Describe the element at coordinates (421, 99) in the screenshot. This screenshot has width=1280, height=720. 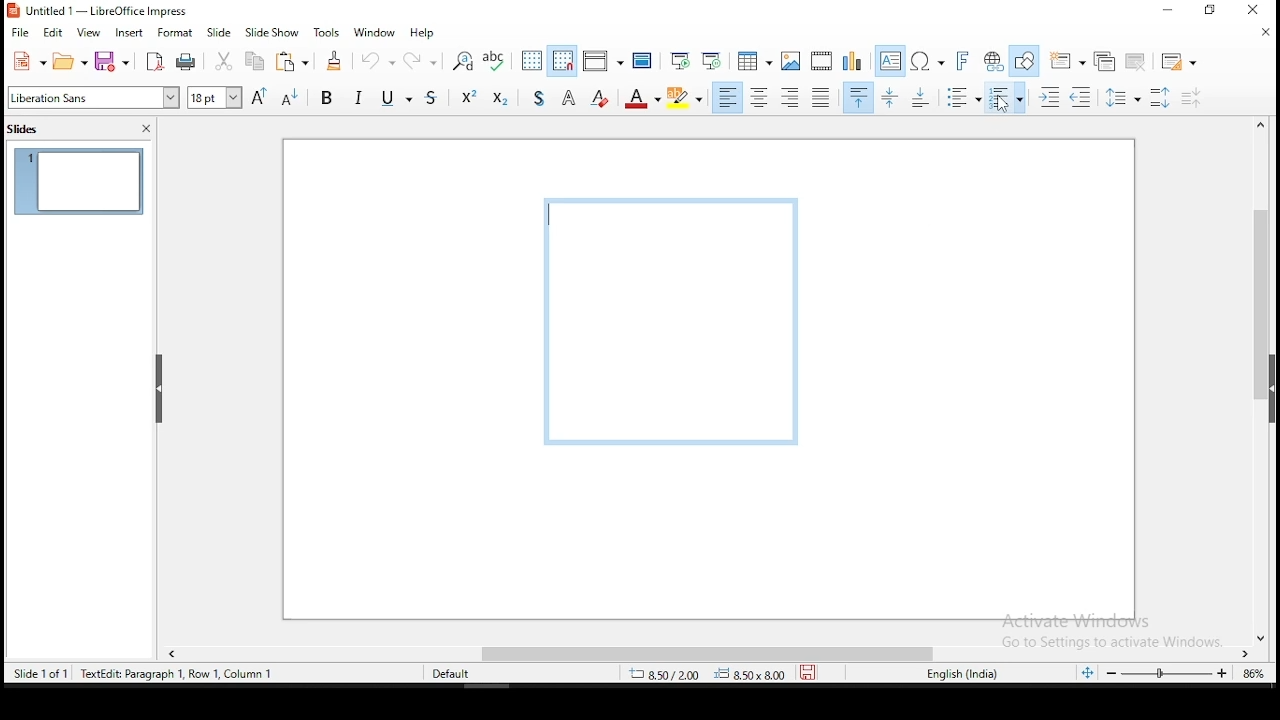
I see `strikethrough` at that location.